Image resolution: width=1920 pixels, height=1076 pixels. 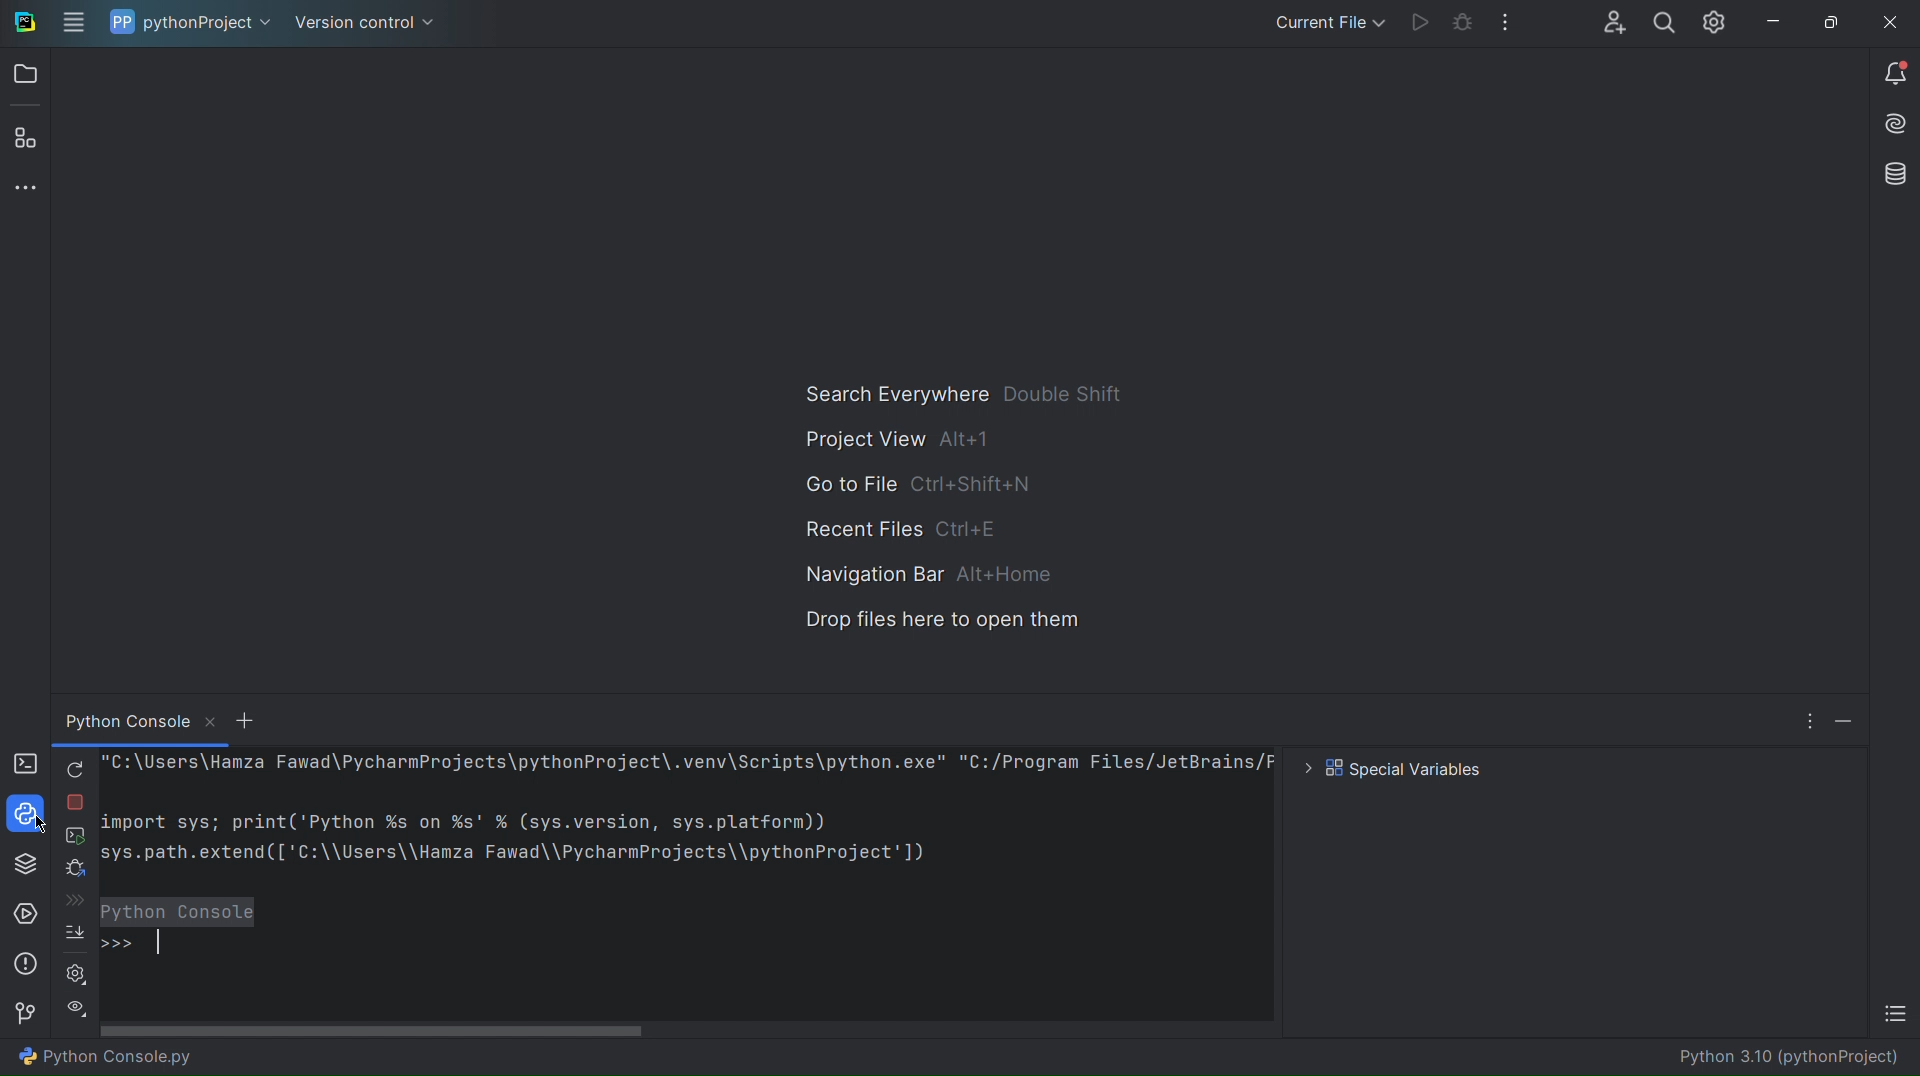 I want to click on Debug , so click(x=74, y=870).